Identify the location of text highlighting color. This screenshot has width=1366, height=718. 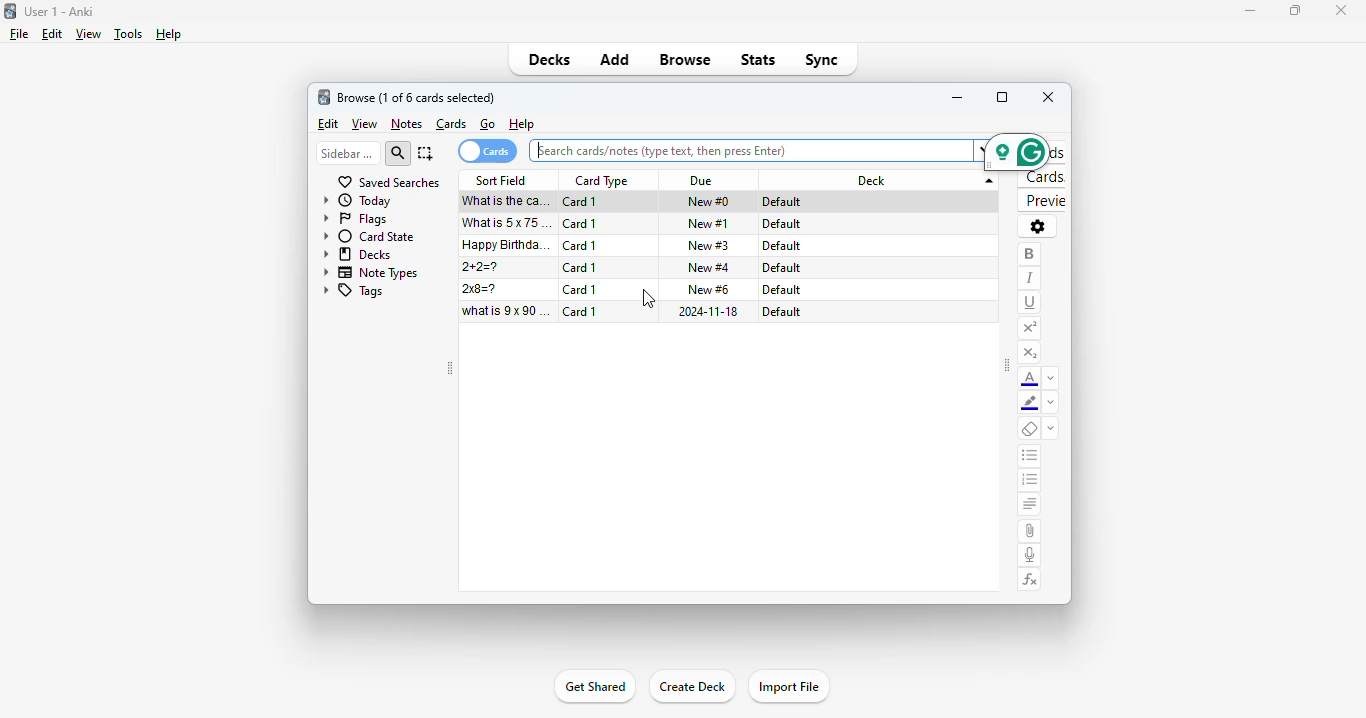
(1030, 404).